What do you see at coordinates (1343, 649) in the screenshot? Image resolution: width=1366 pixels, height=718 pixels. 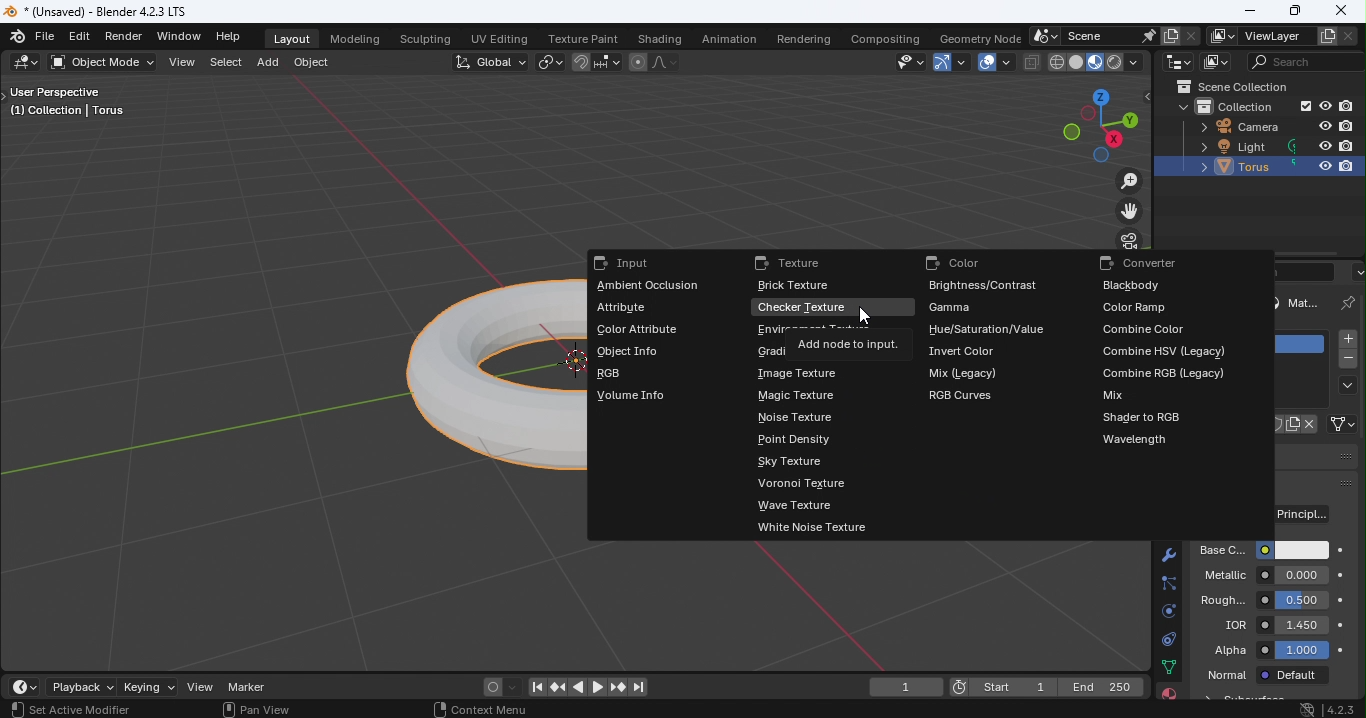 I see `Animate property` at bounding box center [1343, 649].